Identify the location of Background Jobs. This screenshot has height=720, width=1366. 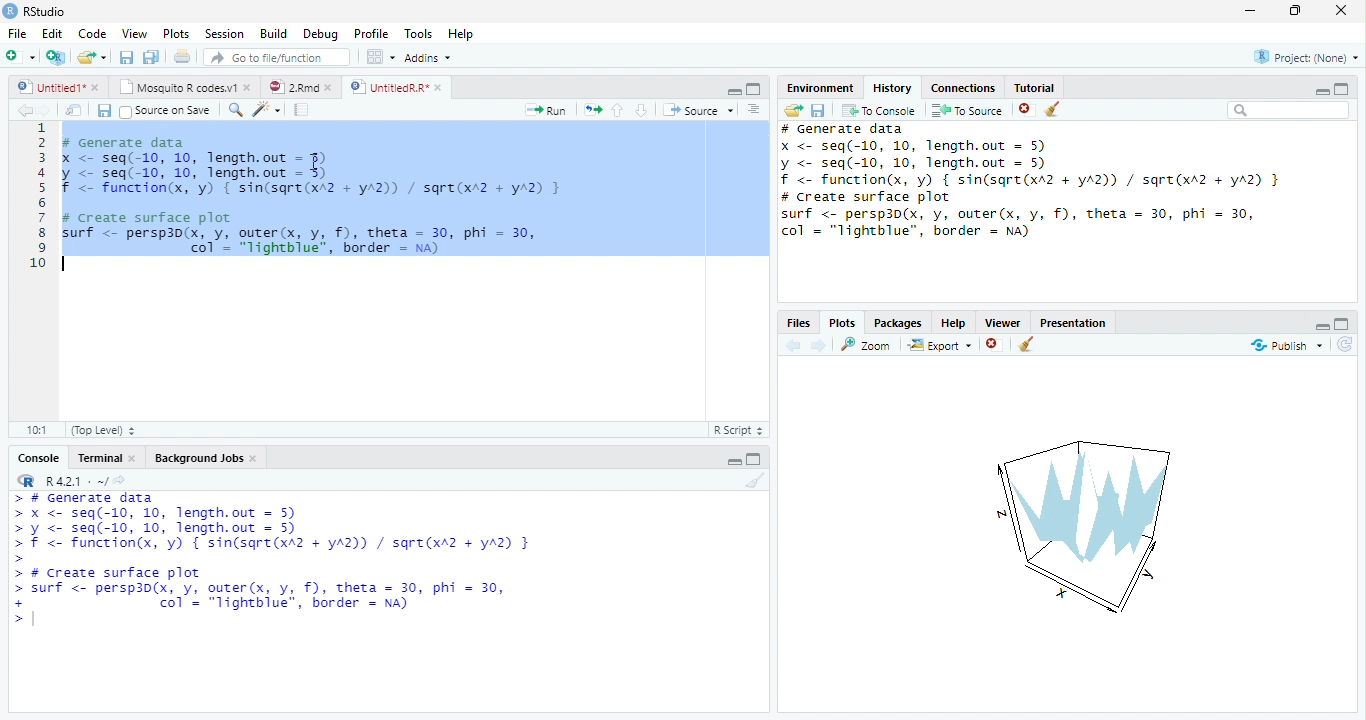
(199, 458).